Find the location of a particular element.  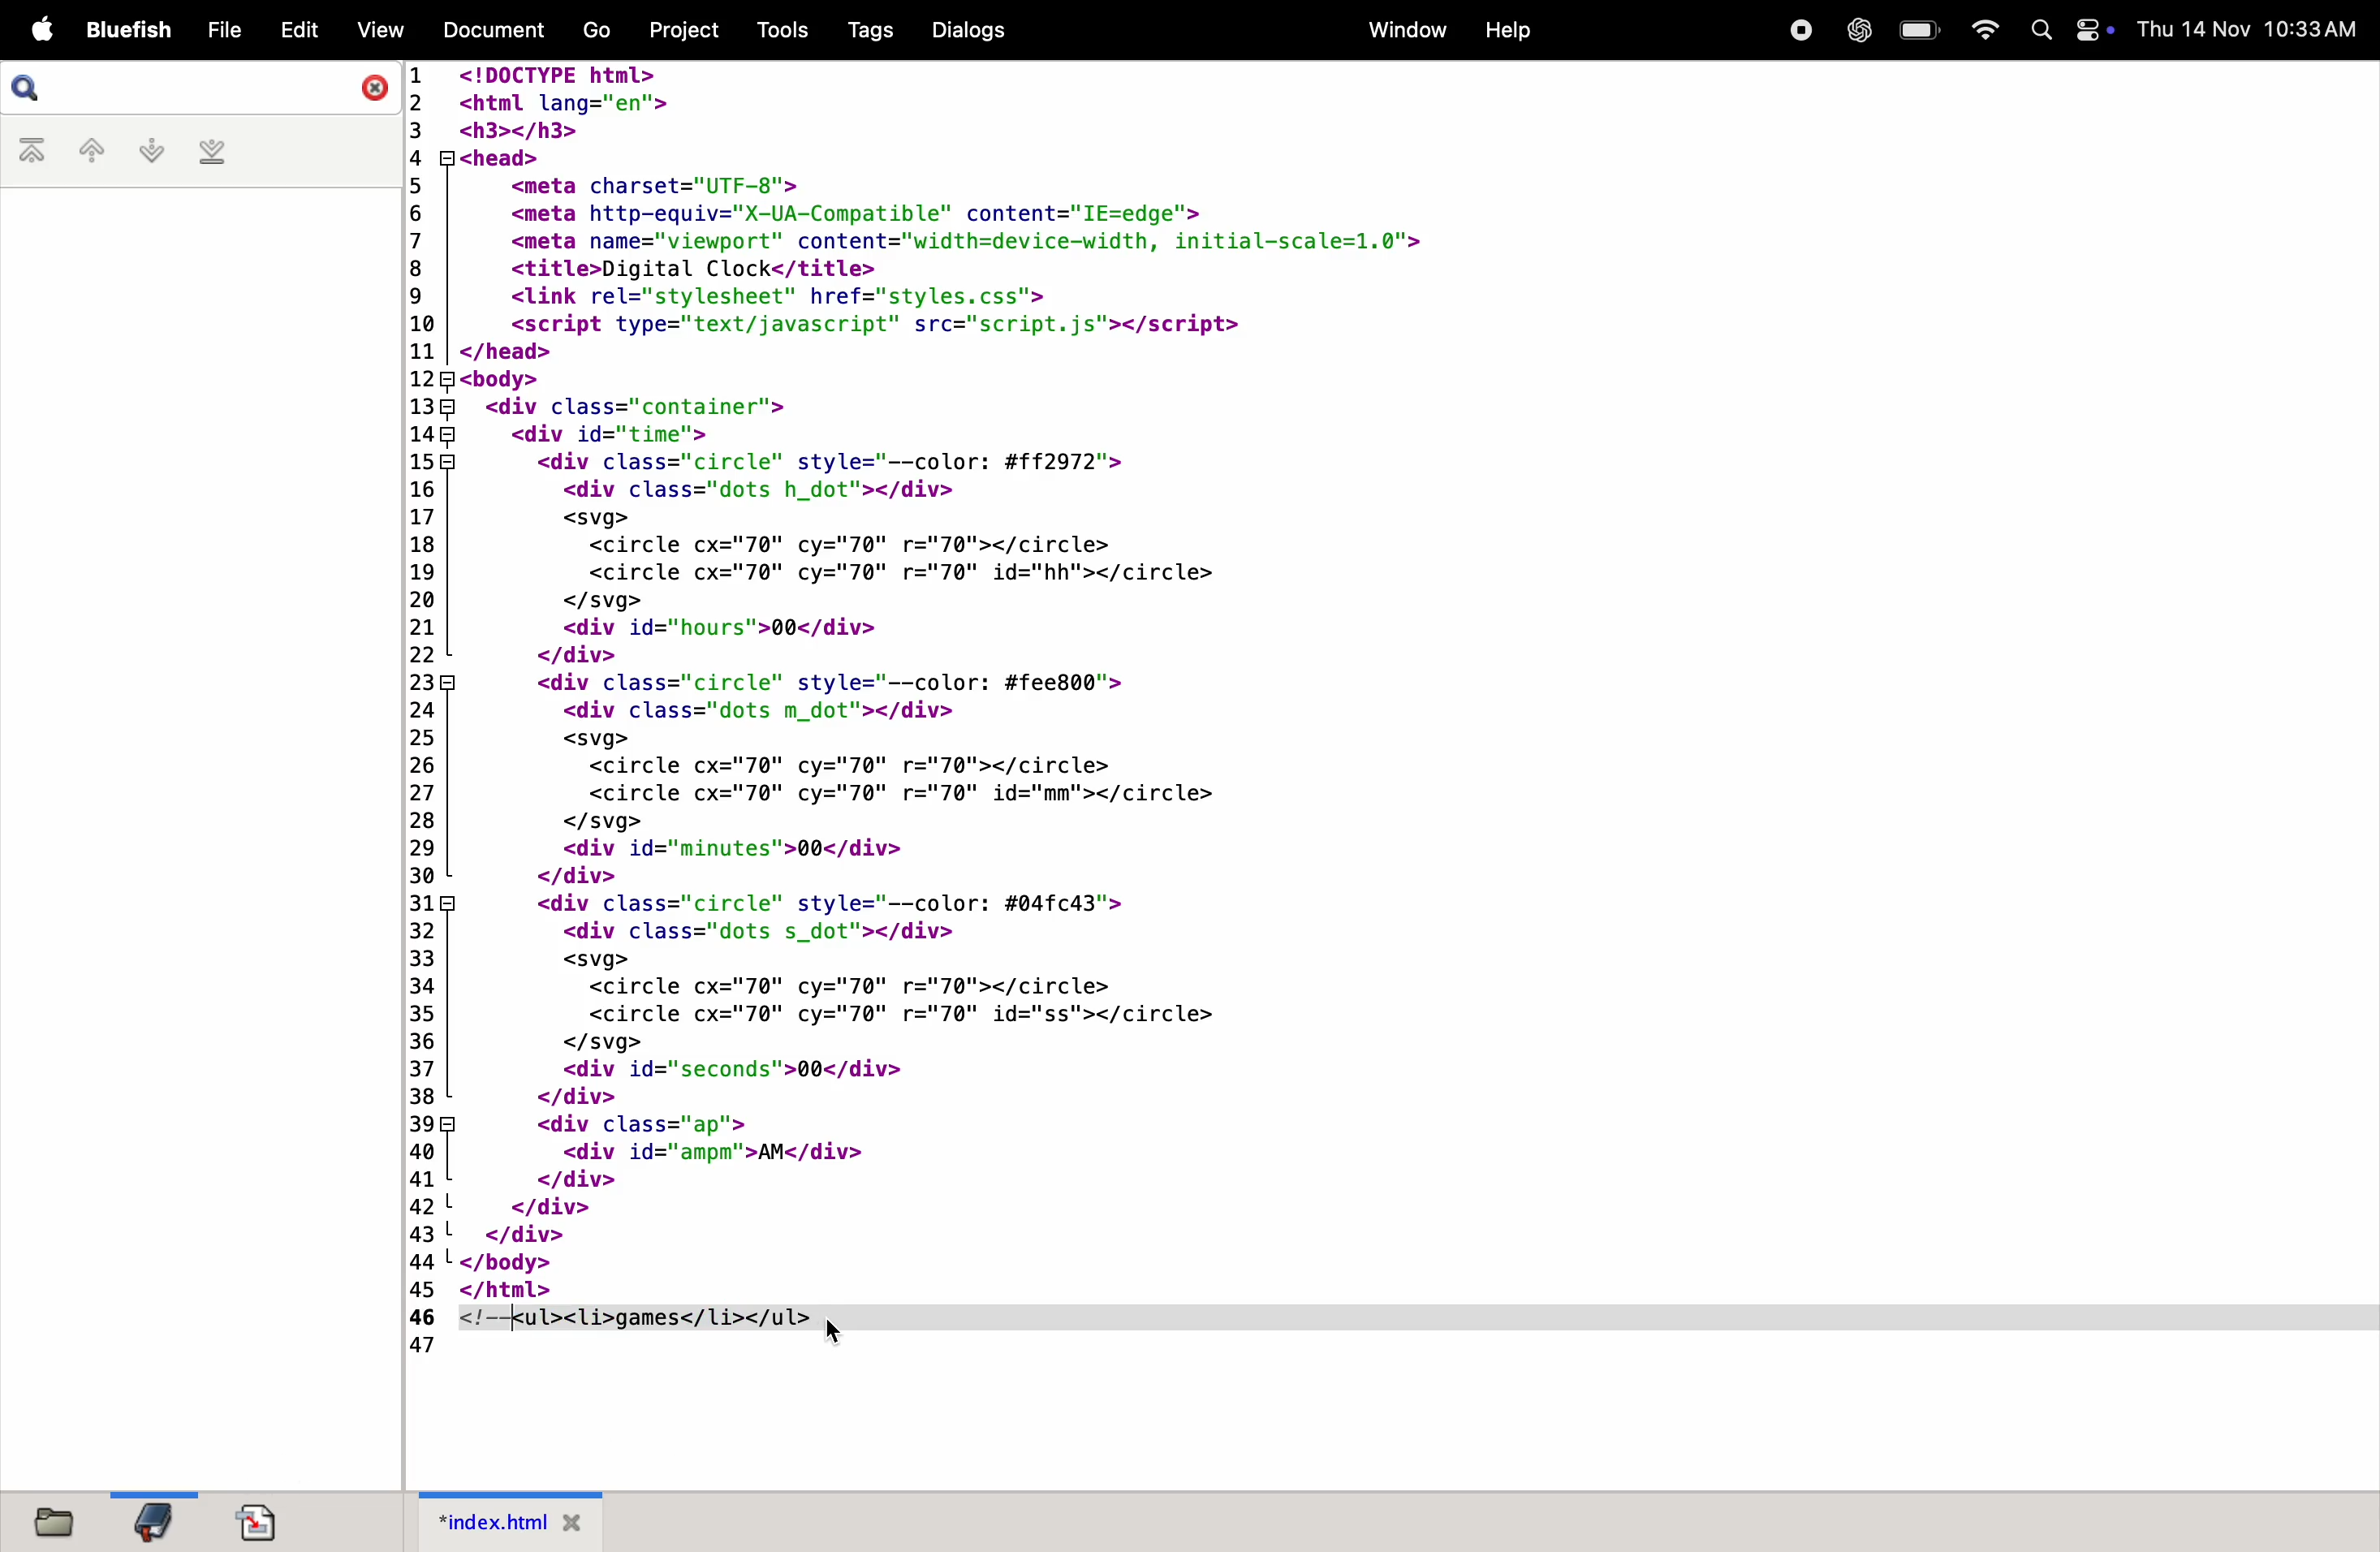

document is located at coordinates (264, 1520).